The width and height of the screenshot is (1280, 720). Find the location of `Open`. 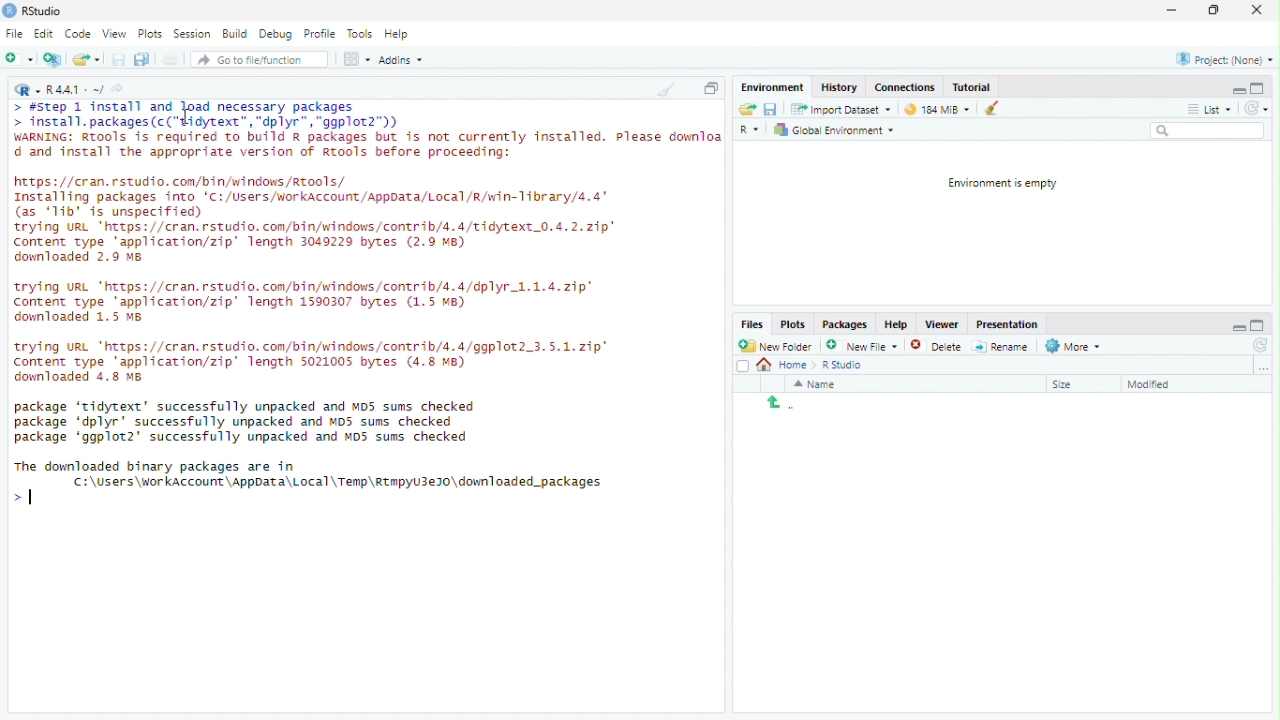

Open is located at coordinates (85, 59).